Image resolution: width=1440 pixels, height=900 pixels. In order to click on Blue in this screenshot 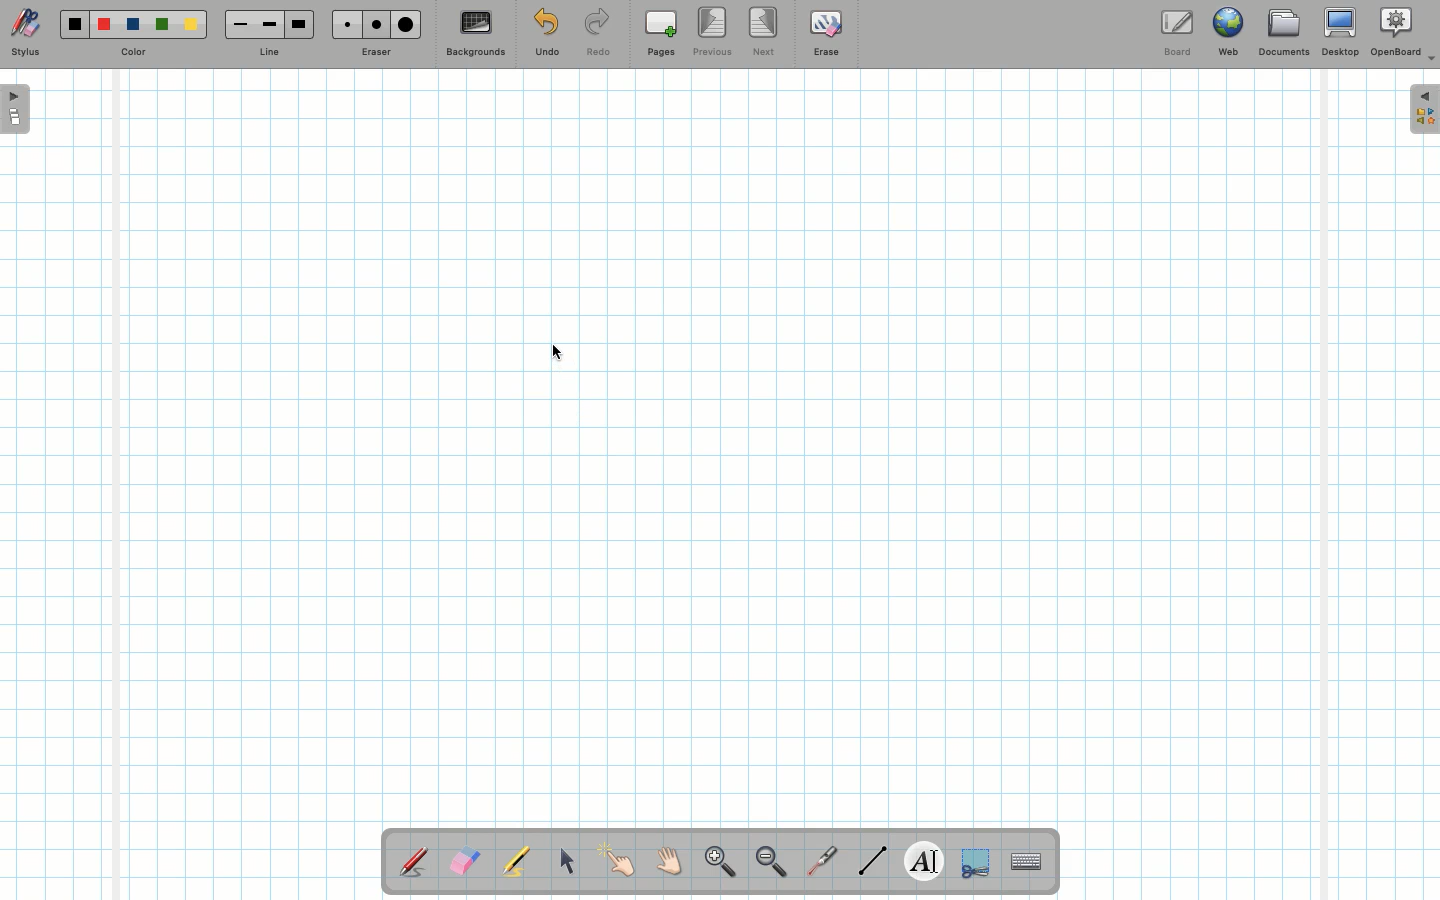, I will do `click(134, 25)`.